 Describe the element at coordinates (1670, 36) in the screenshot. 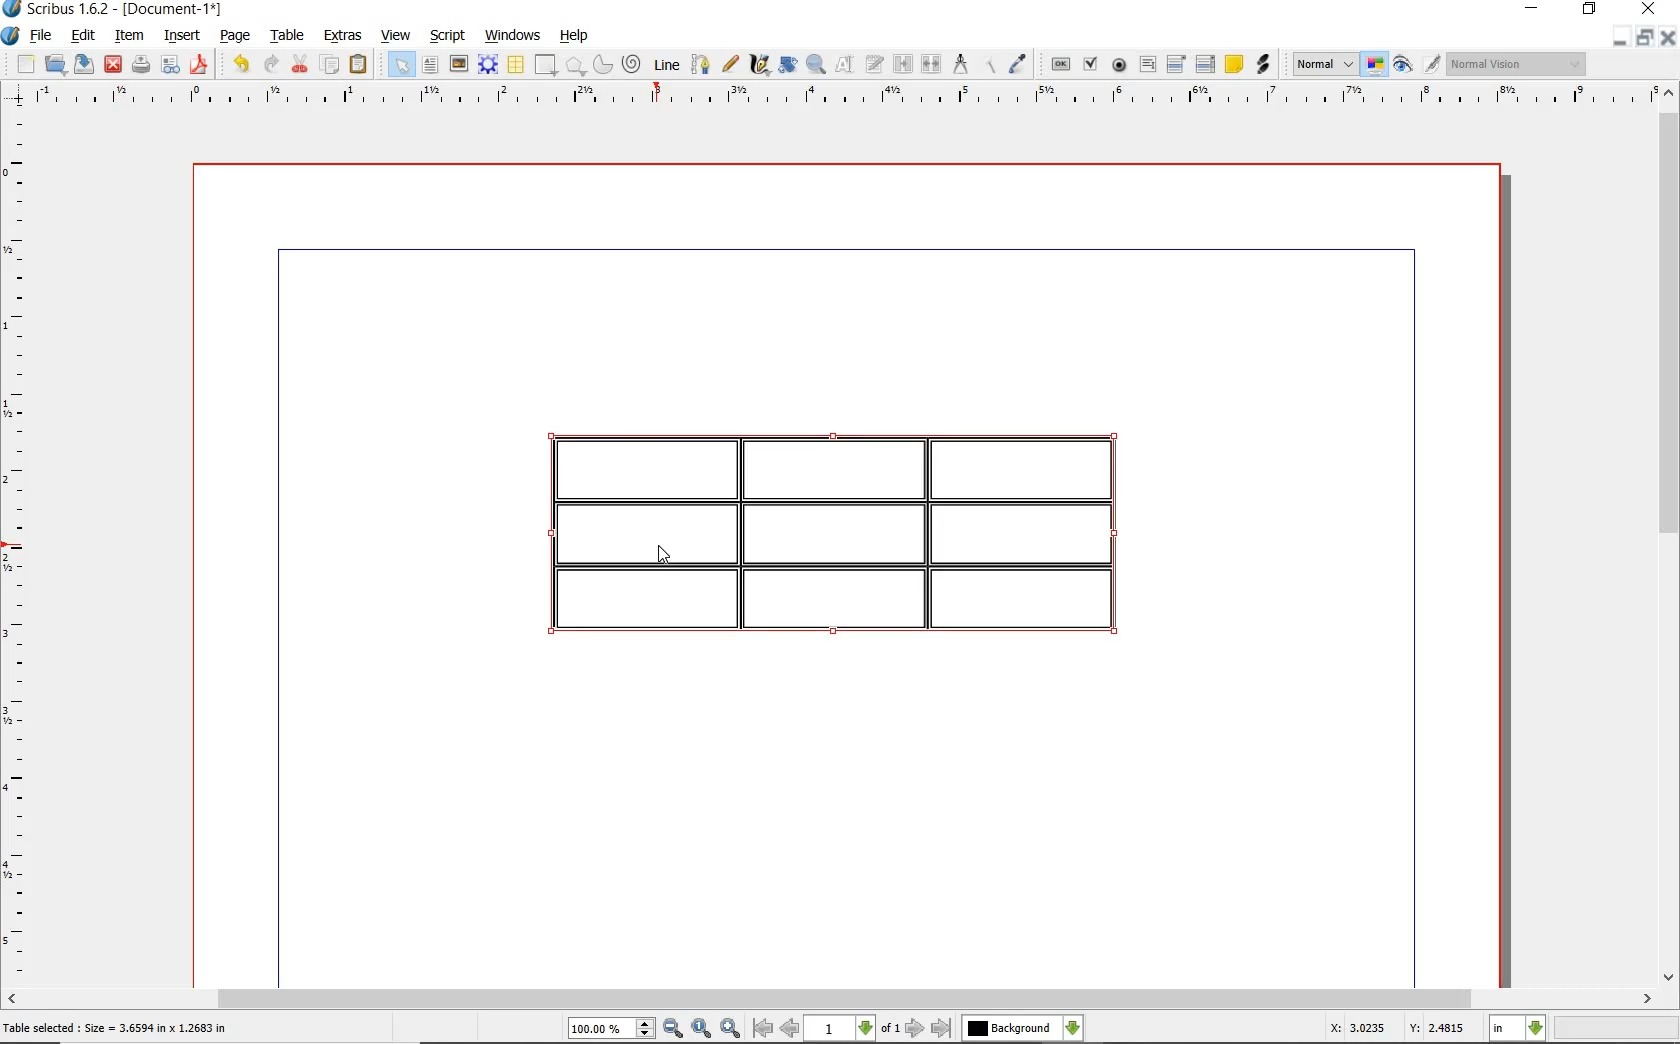

I see `CLOSE` at that location.